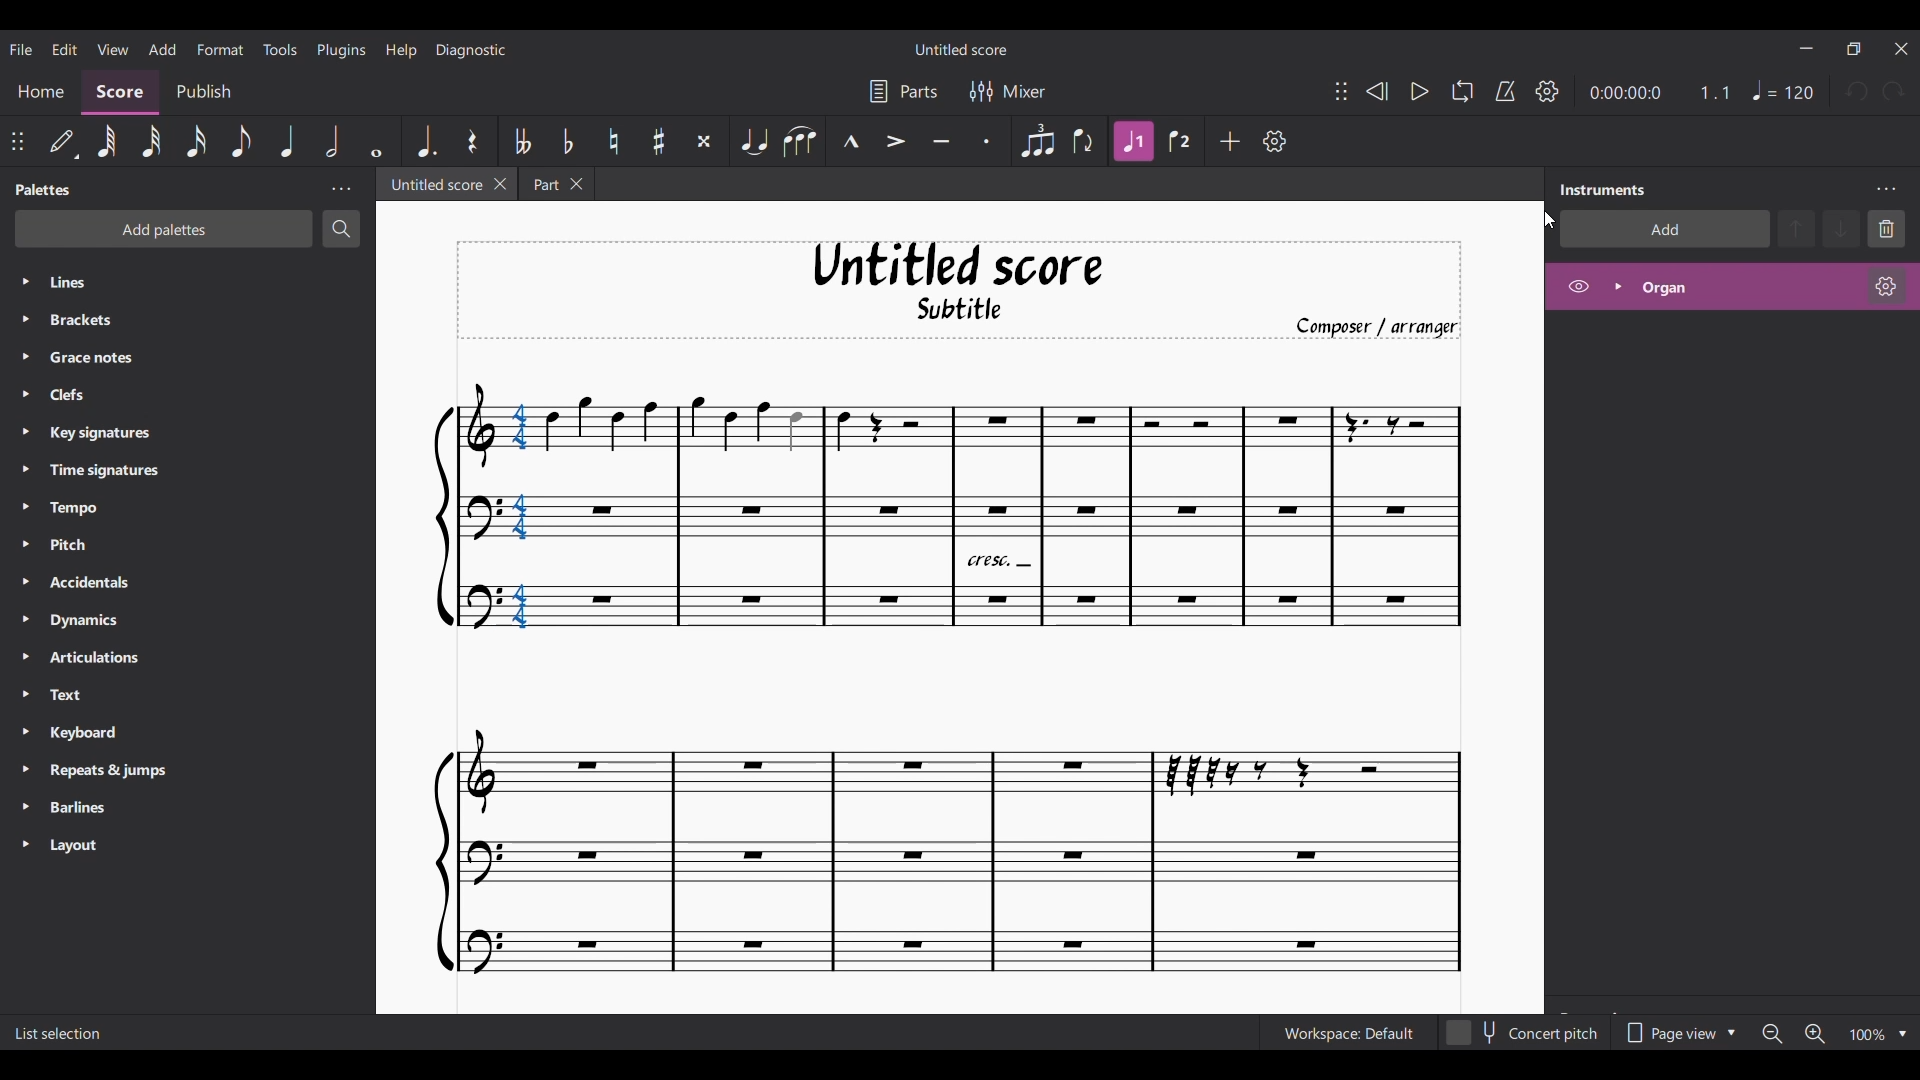 The height and width of the screenshot is (1080, 1920). Describe the element at coordinates (434, 183) in the screenshot. I see `Current tab` at that location.